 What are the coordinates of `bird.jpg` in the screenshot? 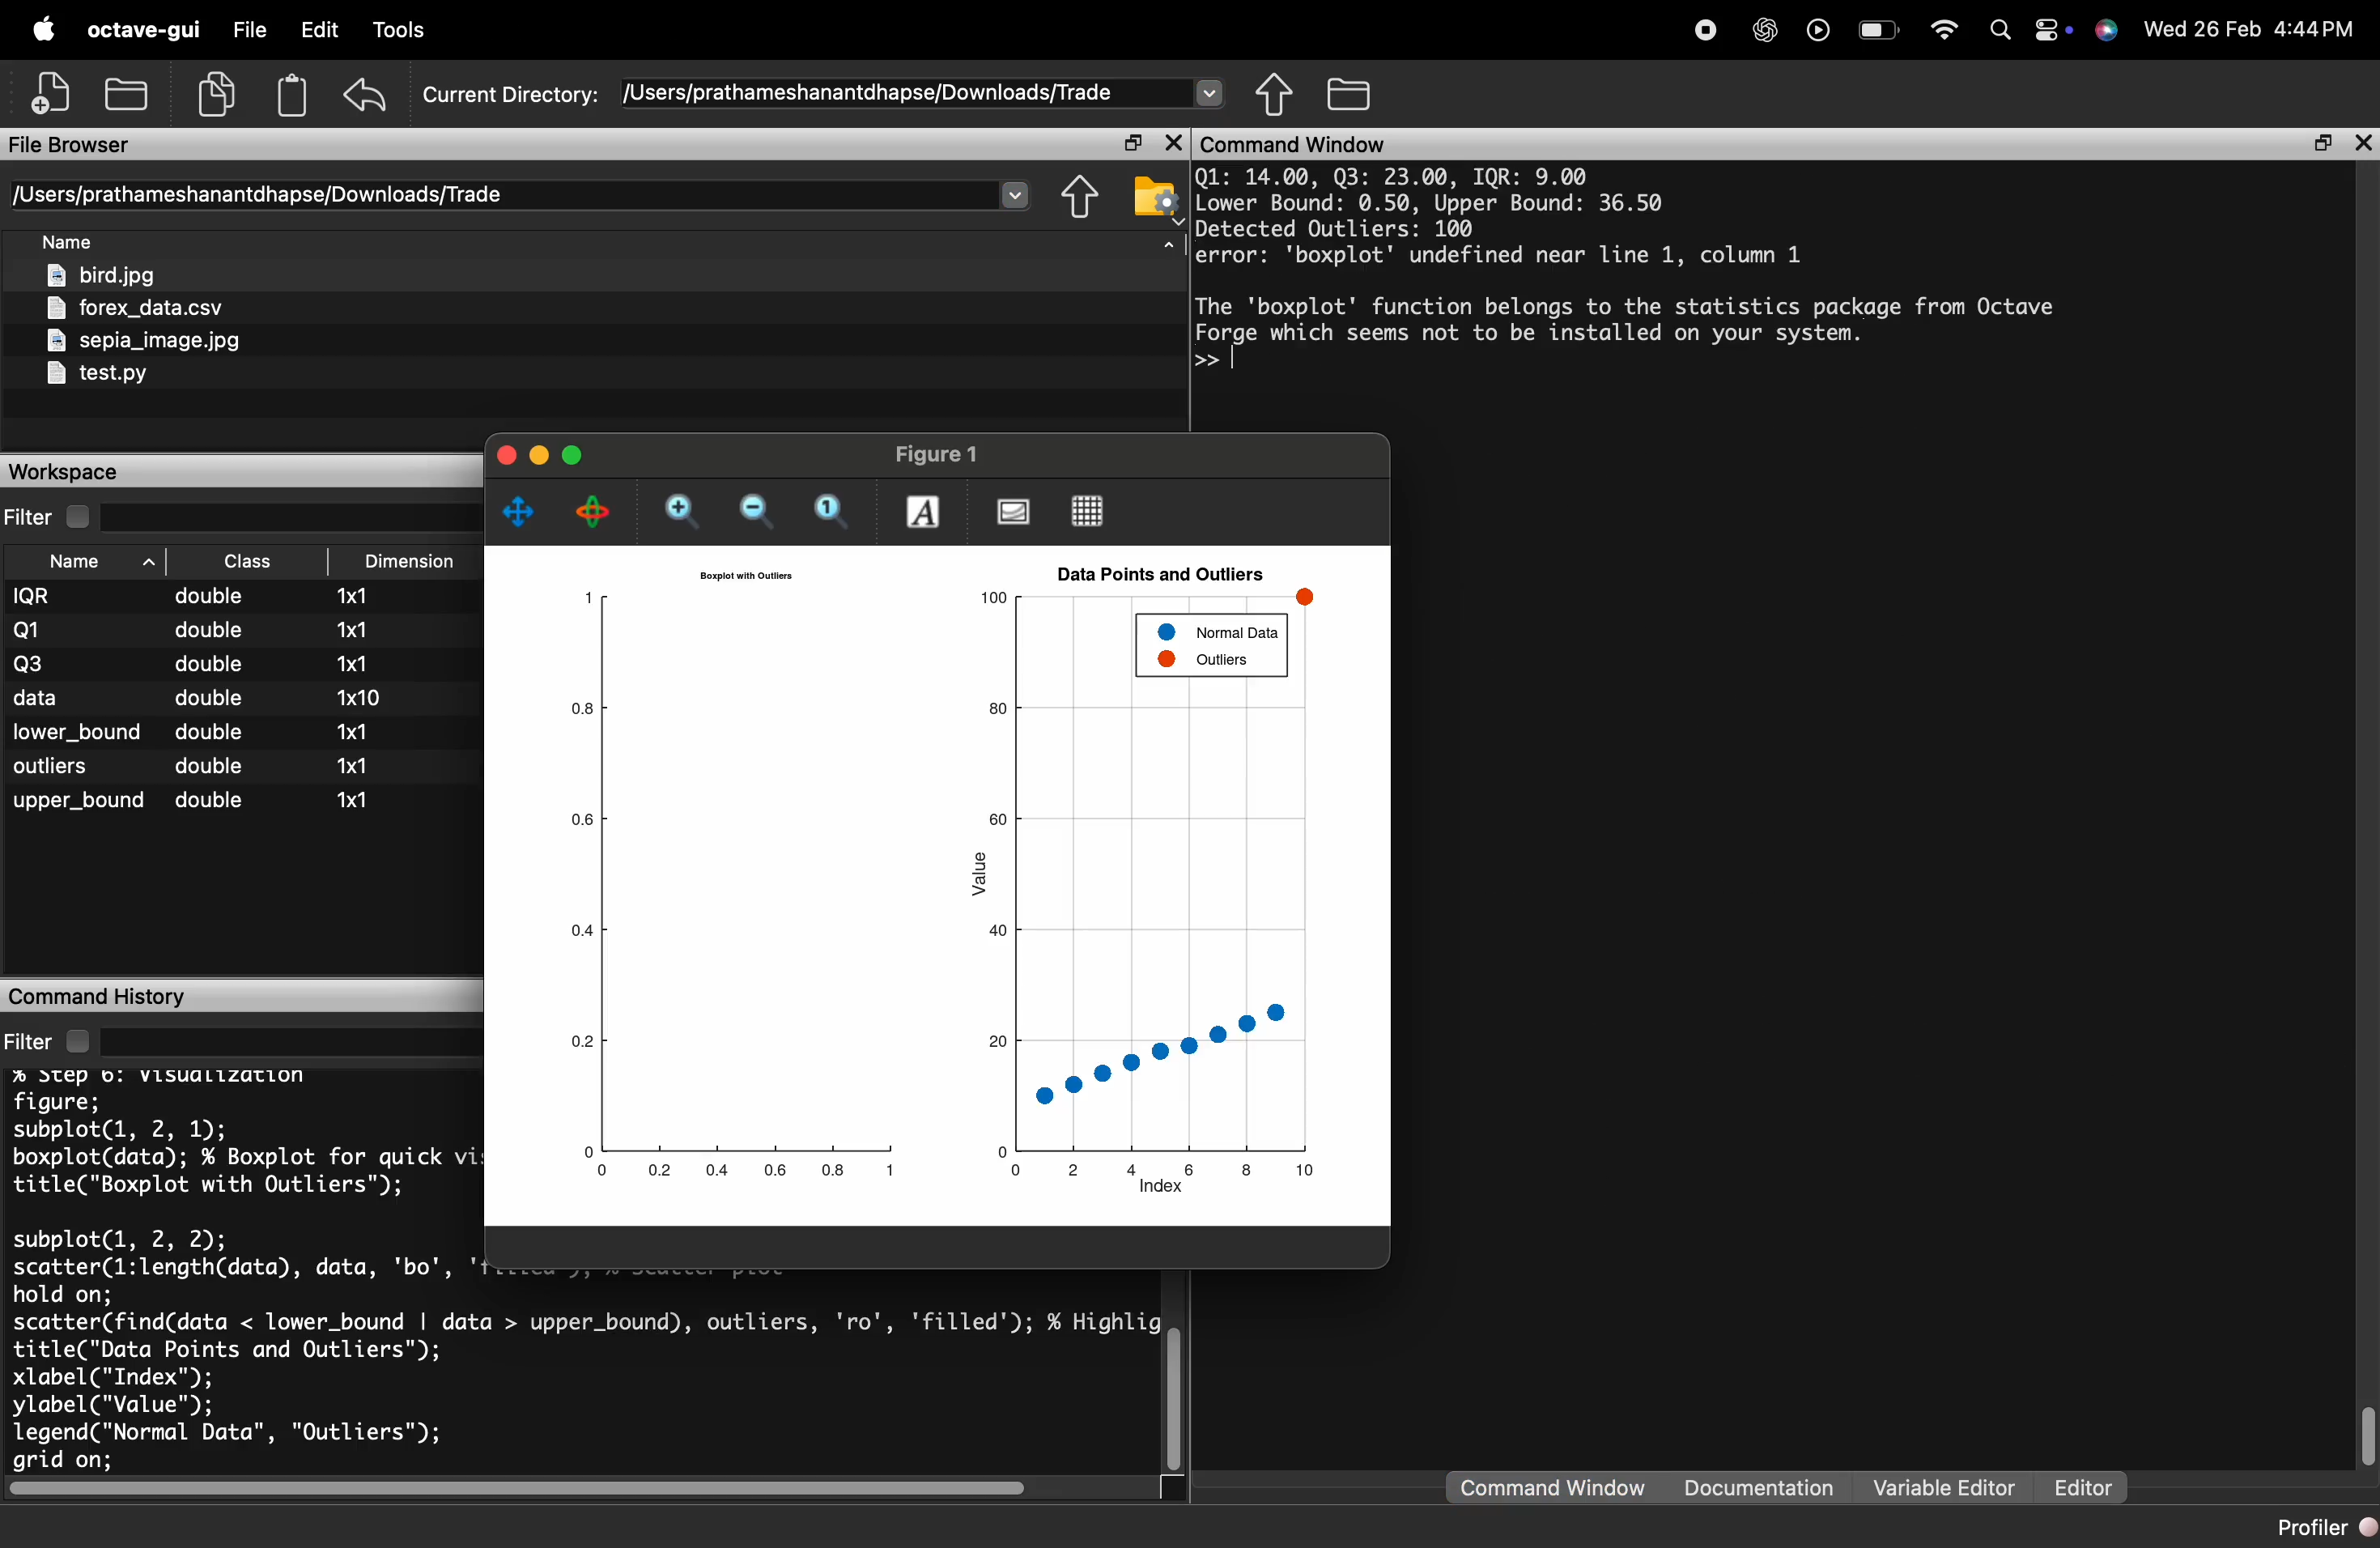 It's located at (103, 274).